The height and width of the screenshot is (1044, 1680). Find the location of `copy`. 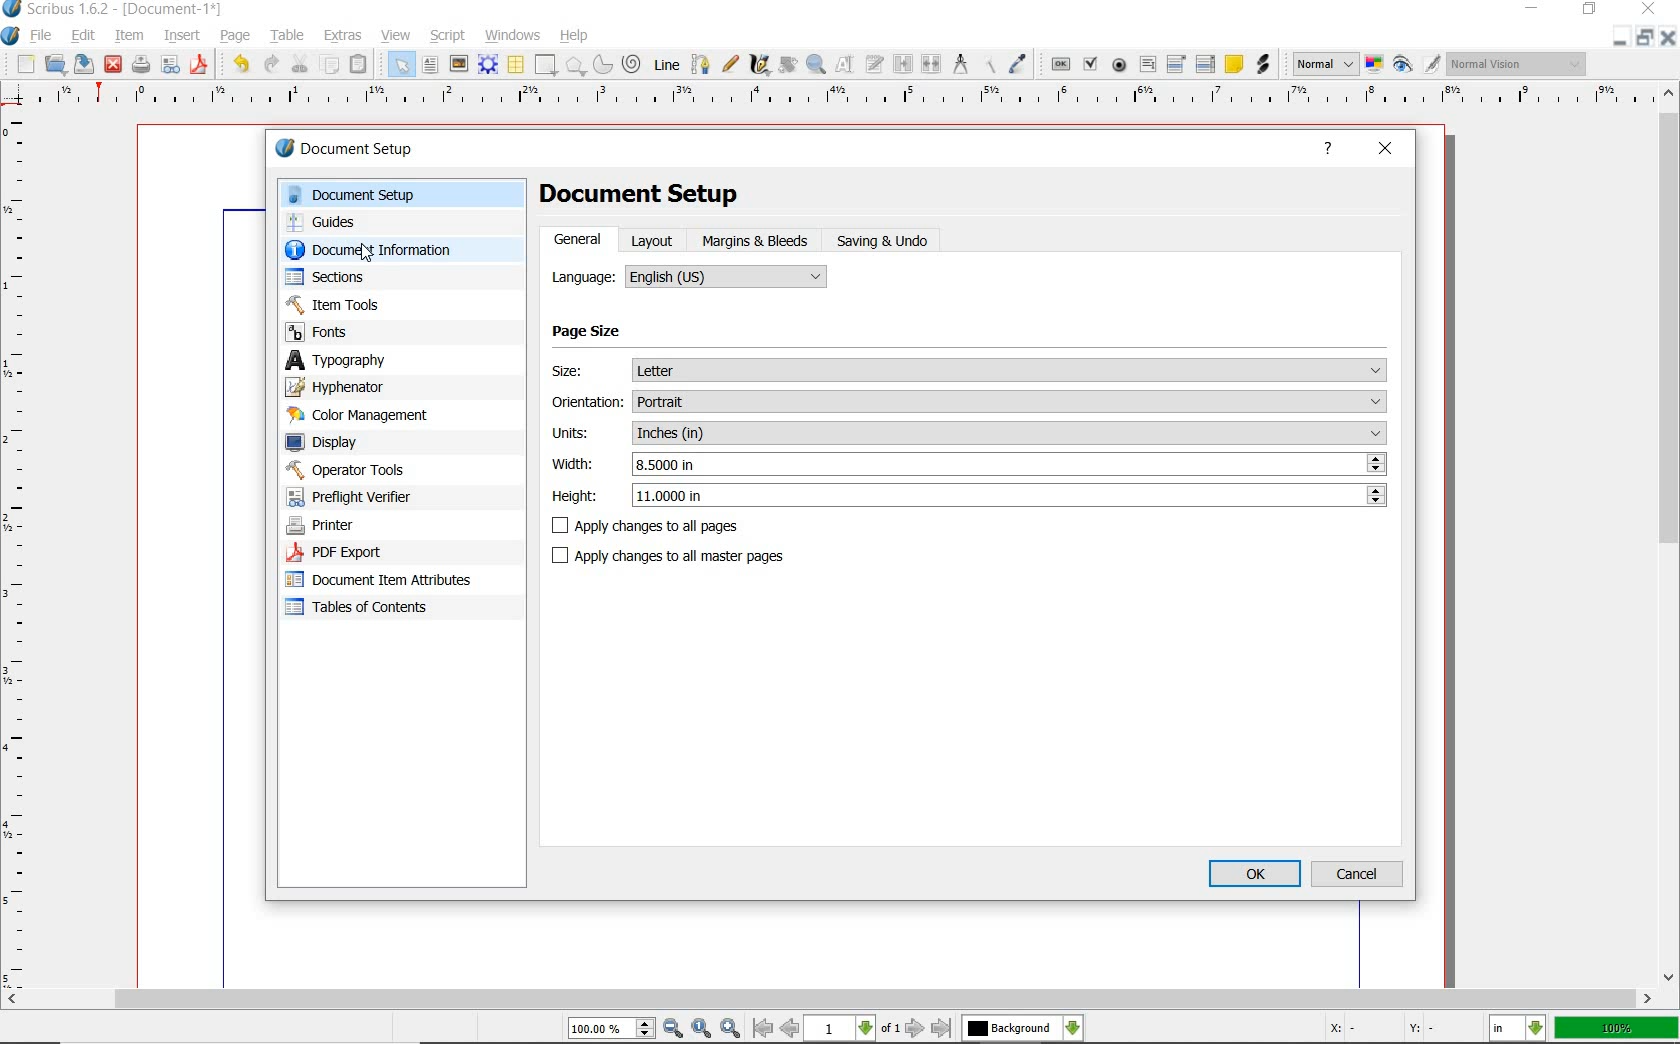

copy is located at coordinates (330, 64).